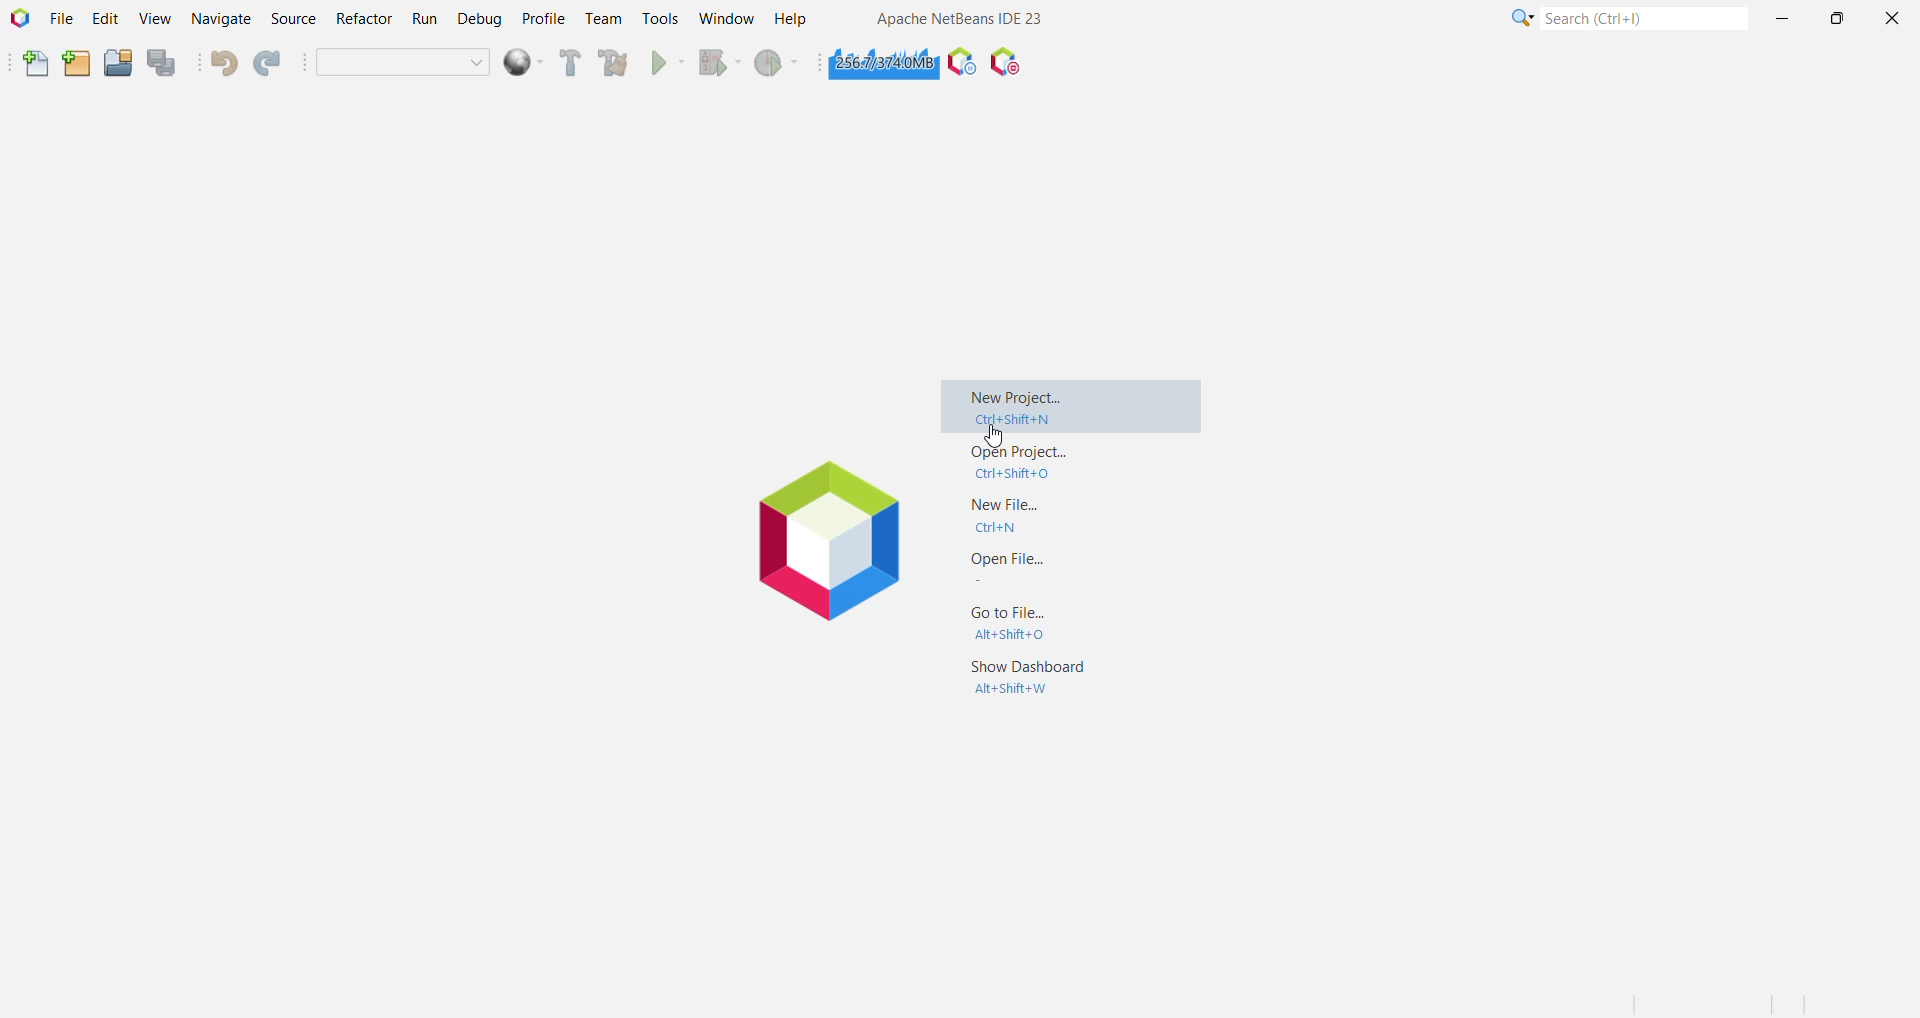 Image resolution: width=1920 pixels, height=1018 pixels. What do you see at coordinates (1073, 409) in the screenshot?
I see `New Project` at bounding box center [1073, 409].